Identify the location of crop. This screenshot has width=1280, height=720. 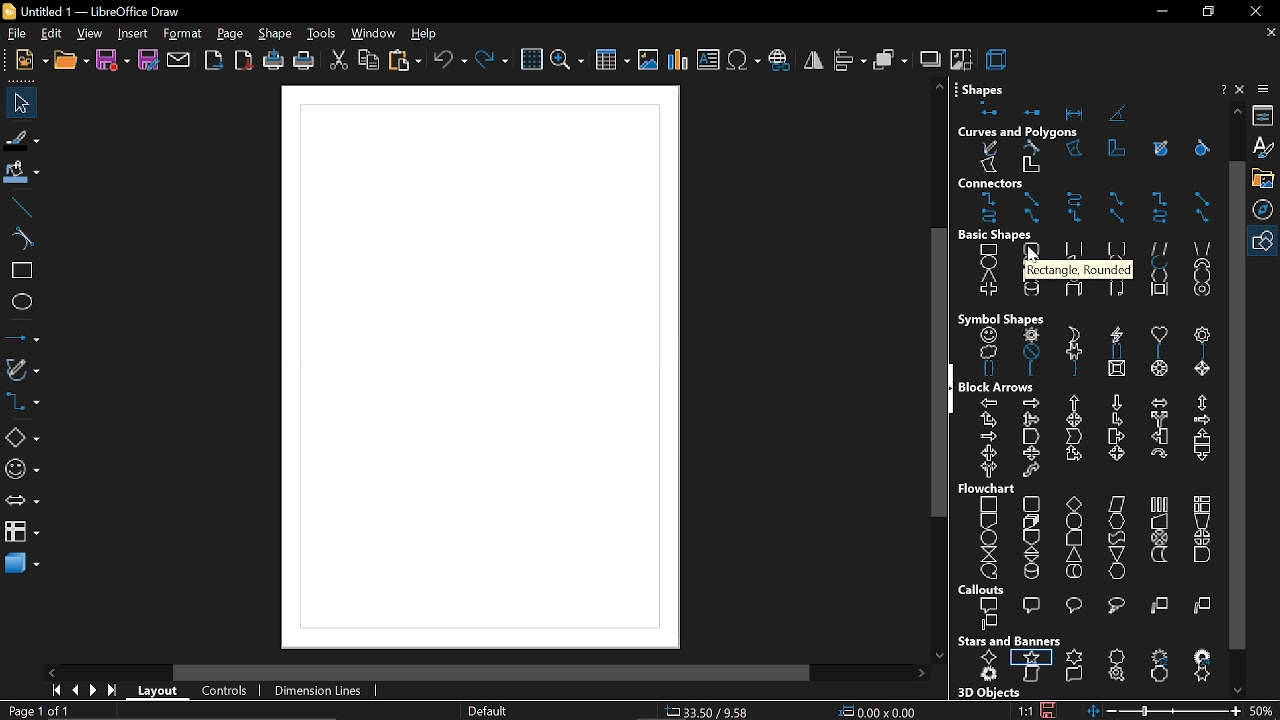
(961, 58).